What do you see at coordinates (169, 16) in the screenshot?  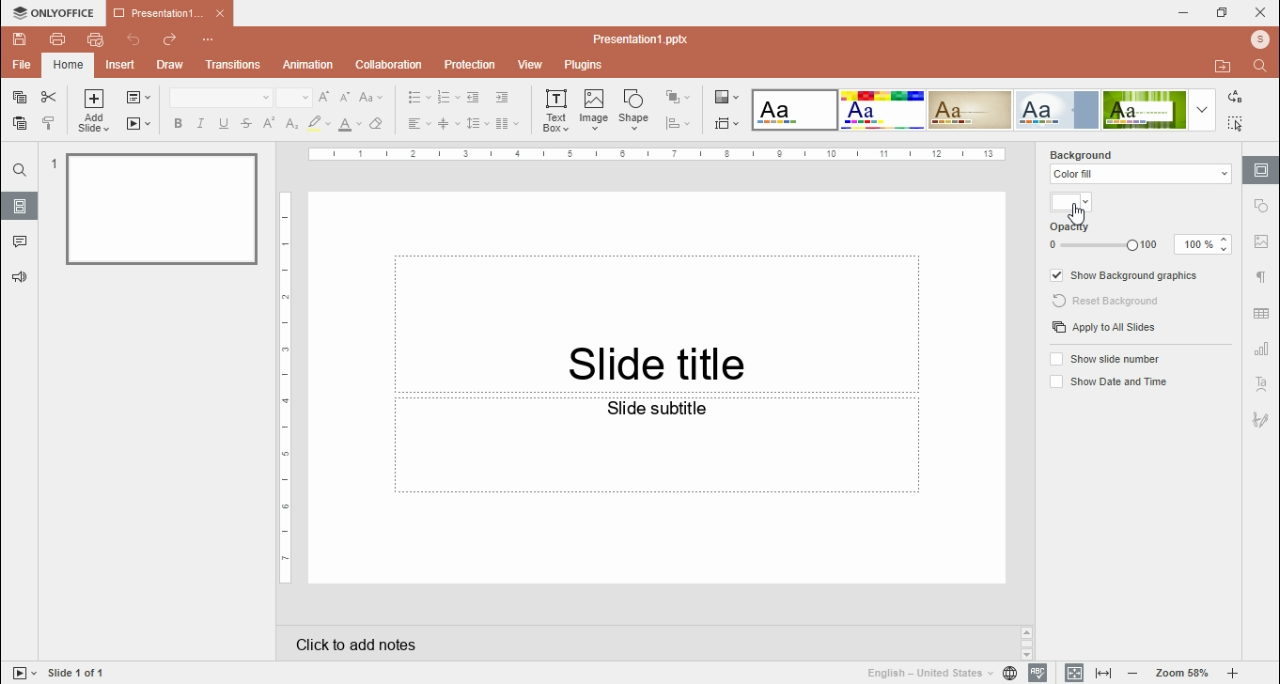 I see `presentation 1` at bounding box center [169, 16].